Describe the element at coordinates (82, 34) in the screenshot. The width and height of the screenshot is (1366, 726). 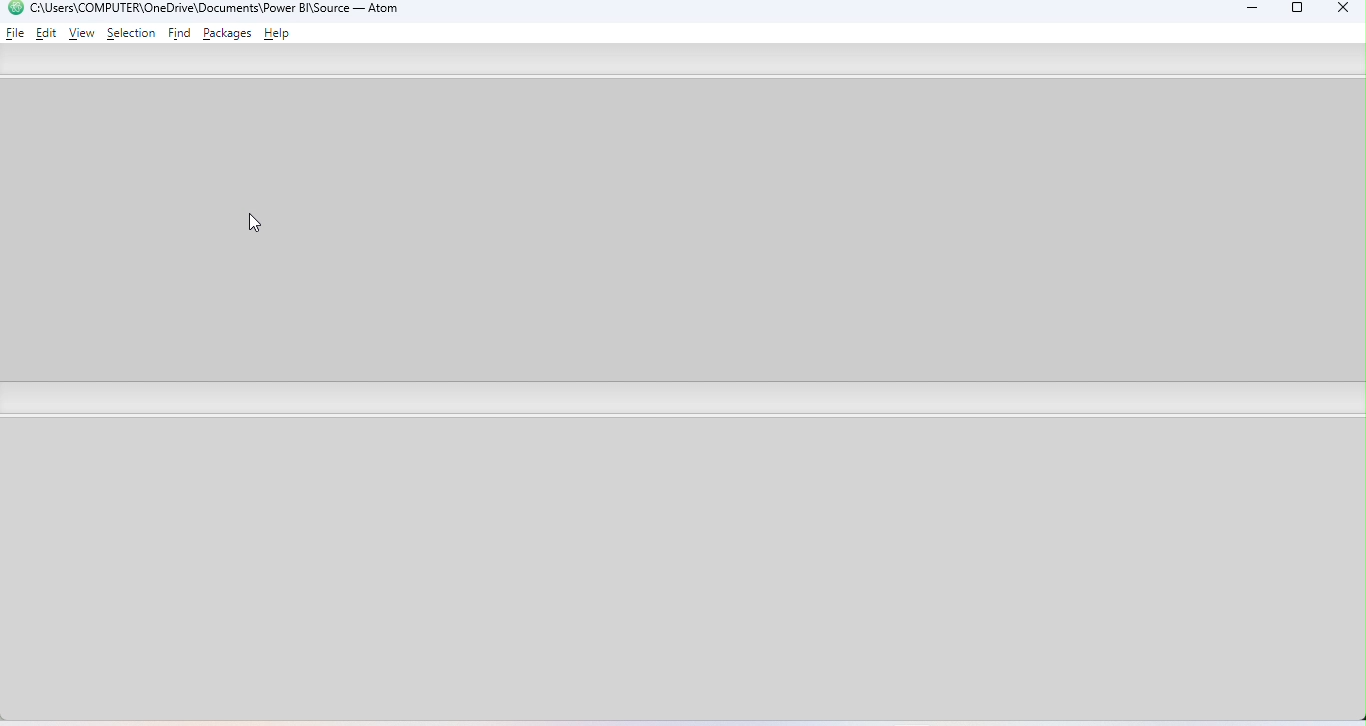
I see `View` at that location.